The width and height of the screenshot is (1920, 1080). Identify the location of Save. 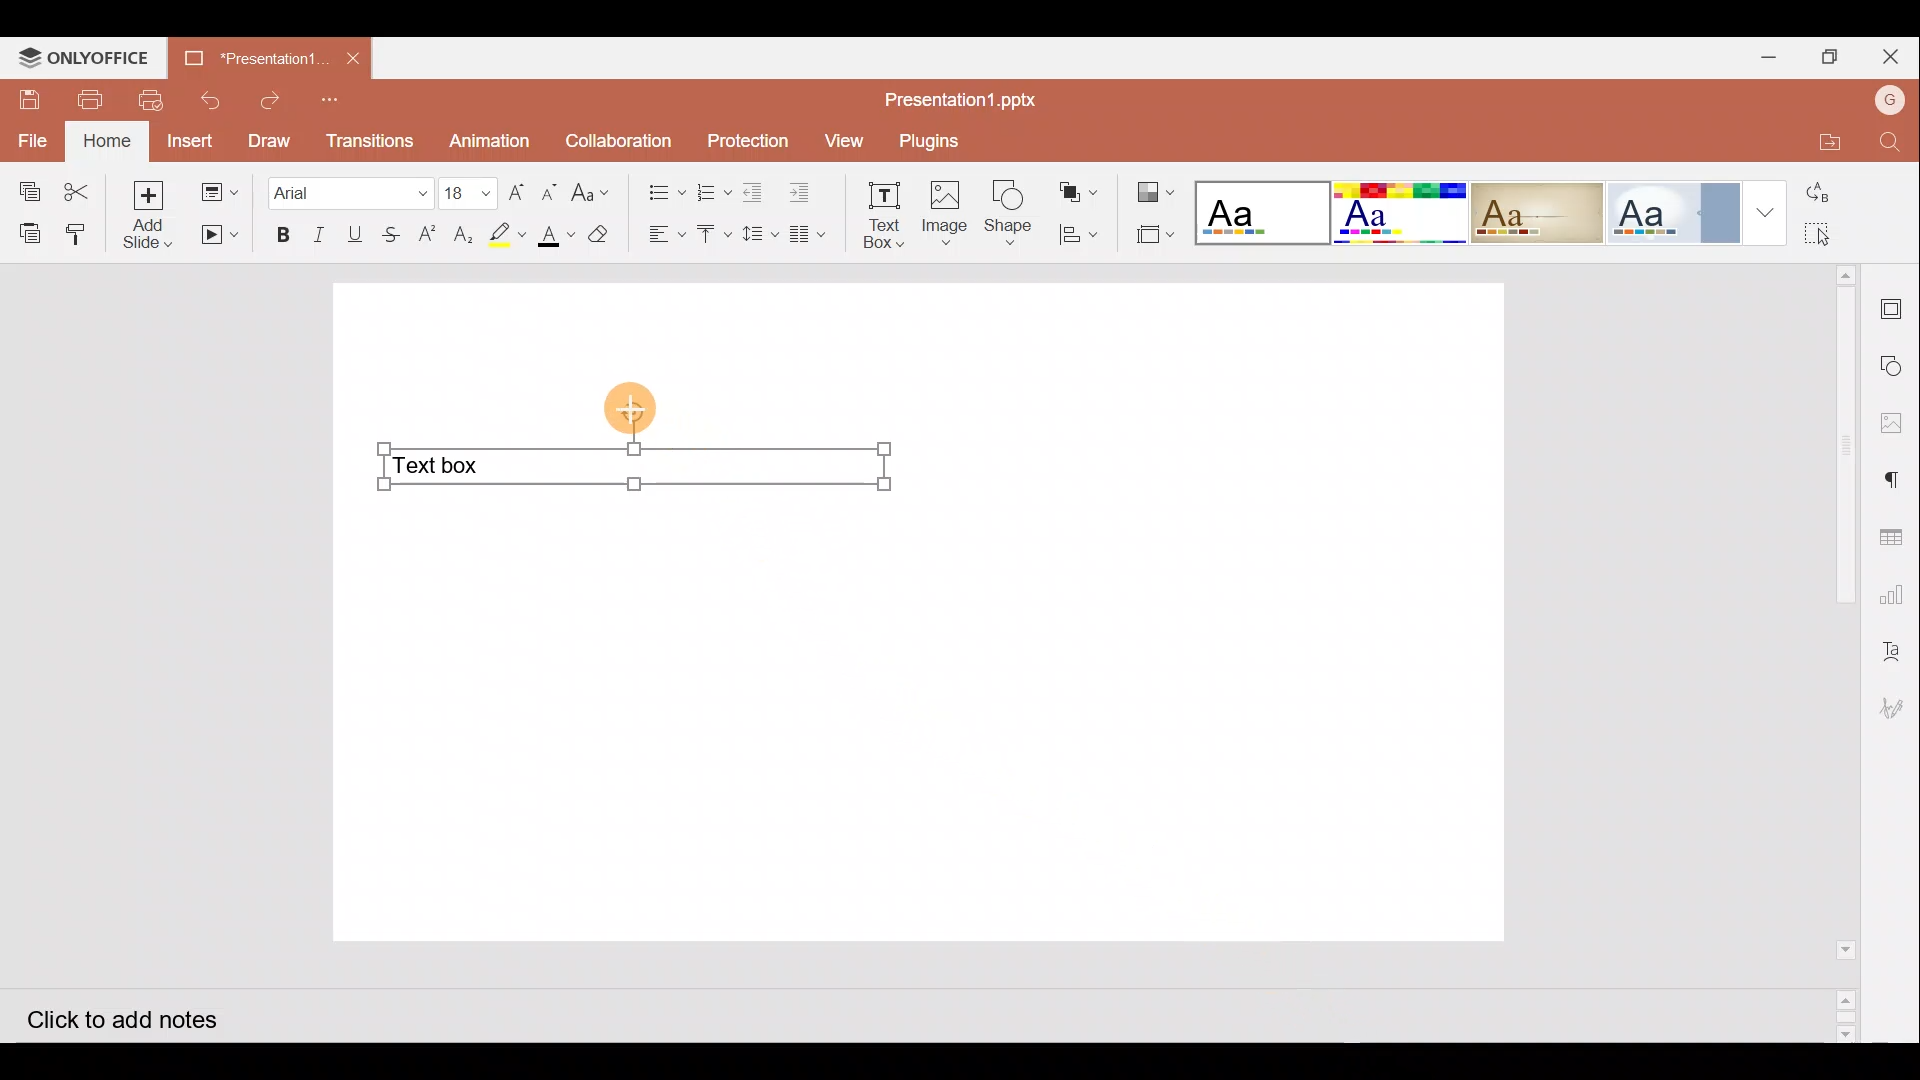
(25, 100).